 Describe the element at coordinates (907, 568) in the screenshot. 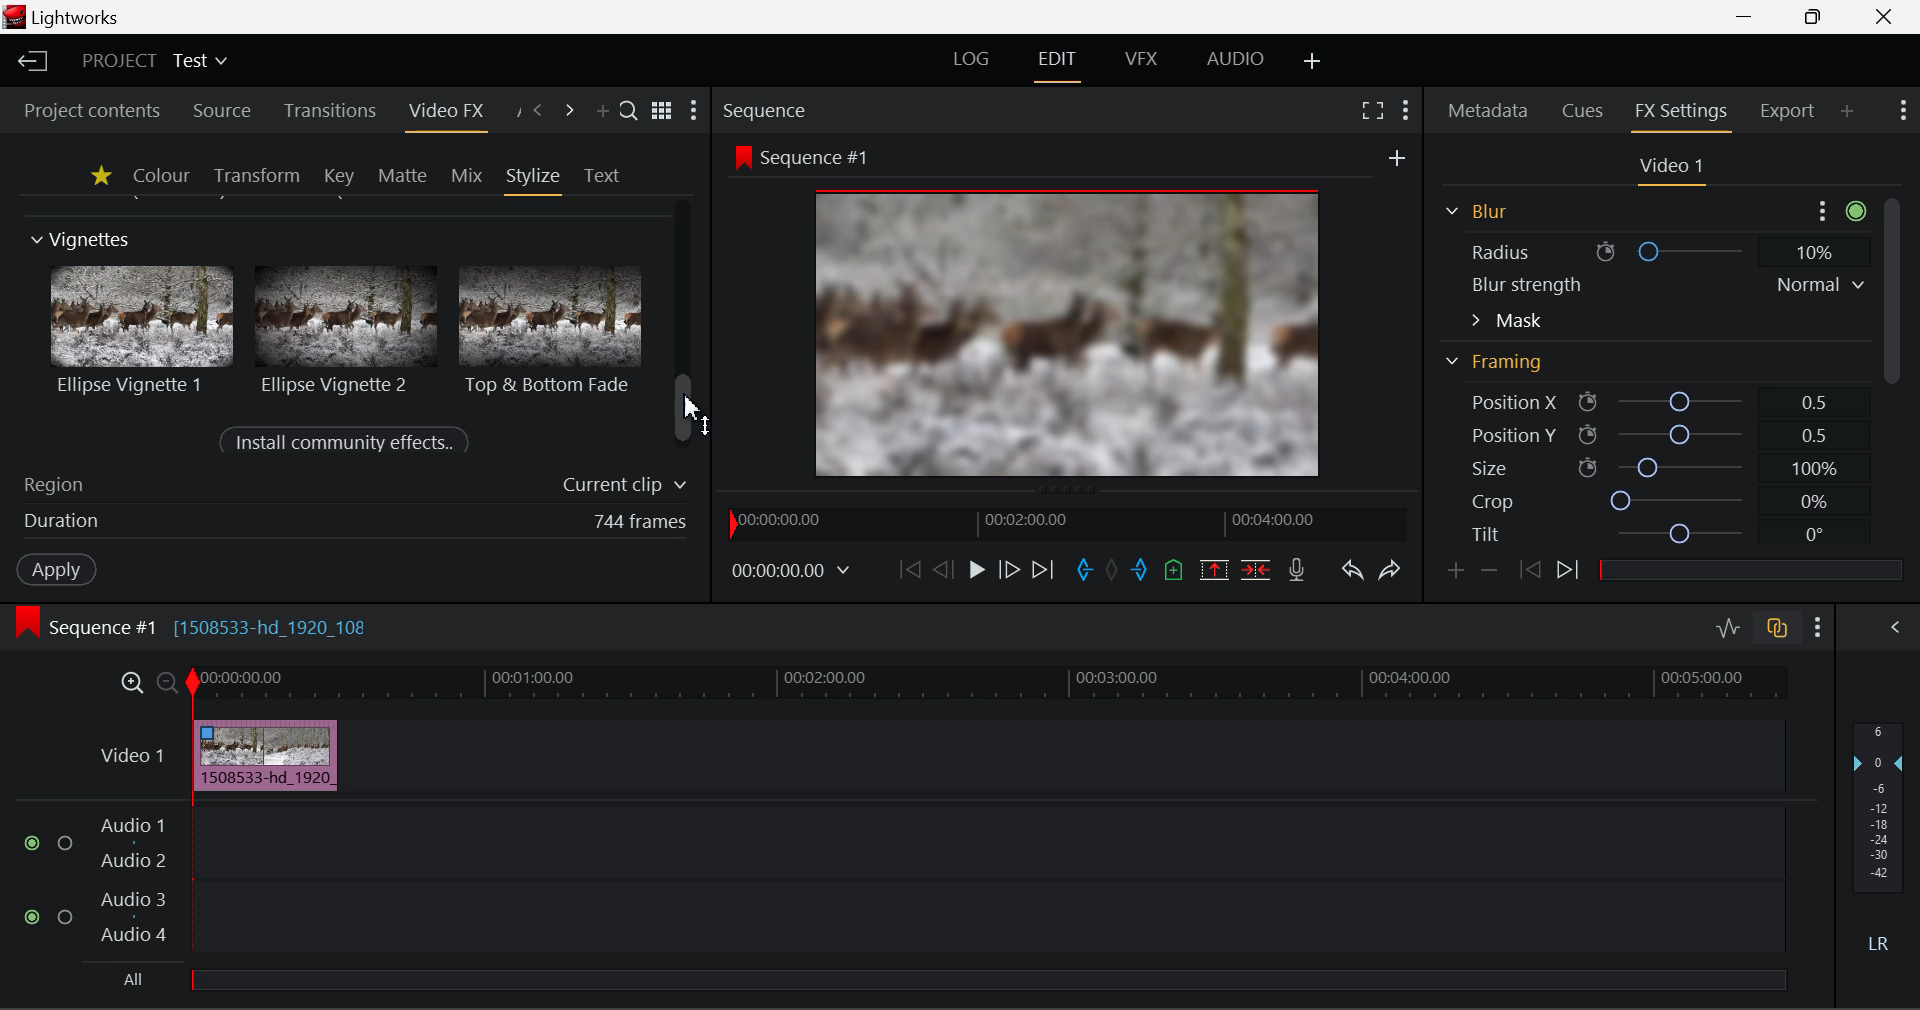

I see `To Start` at that location.